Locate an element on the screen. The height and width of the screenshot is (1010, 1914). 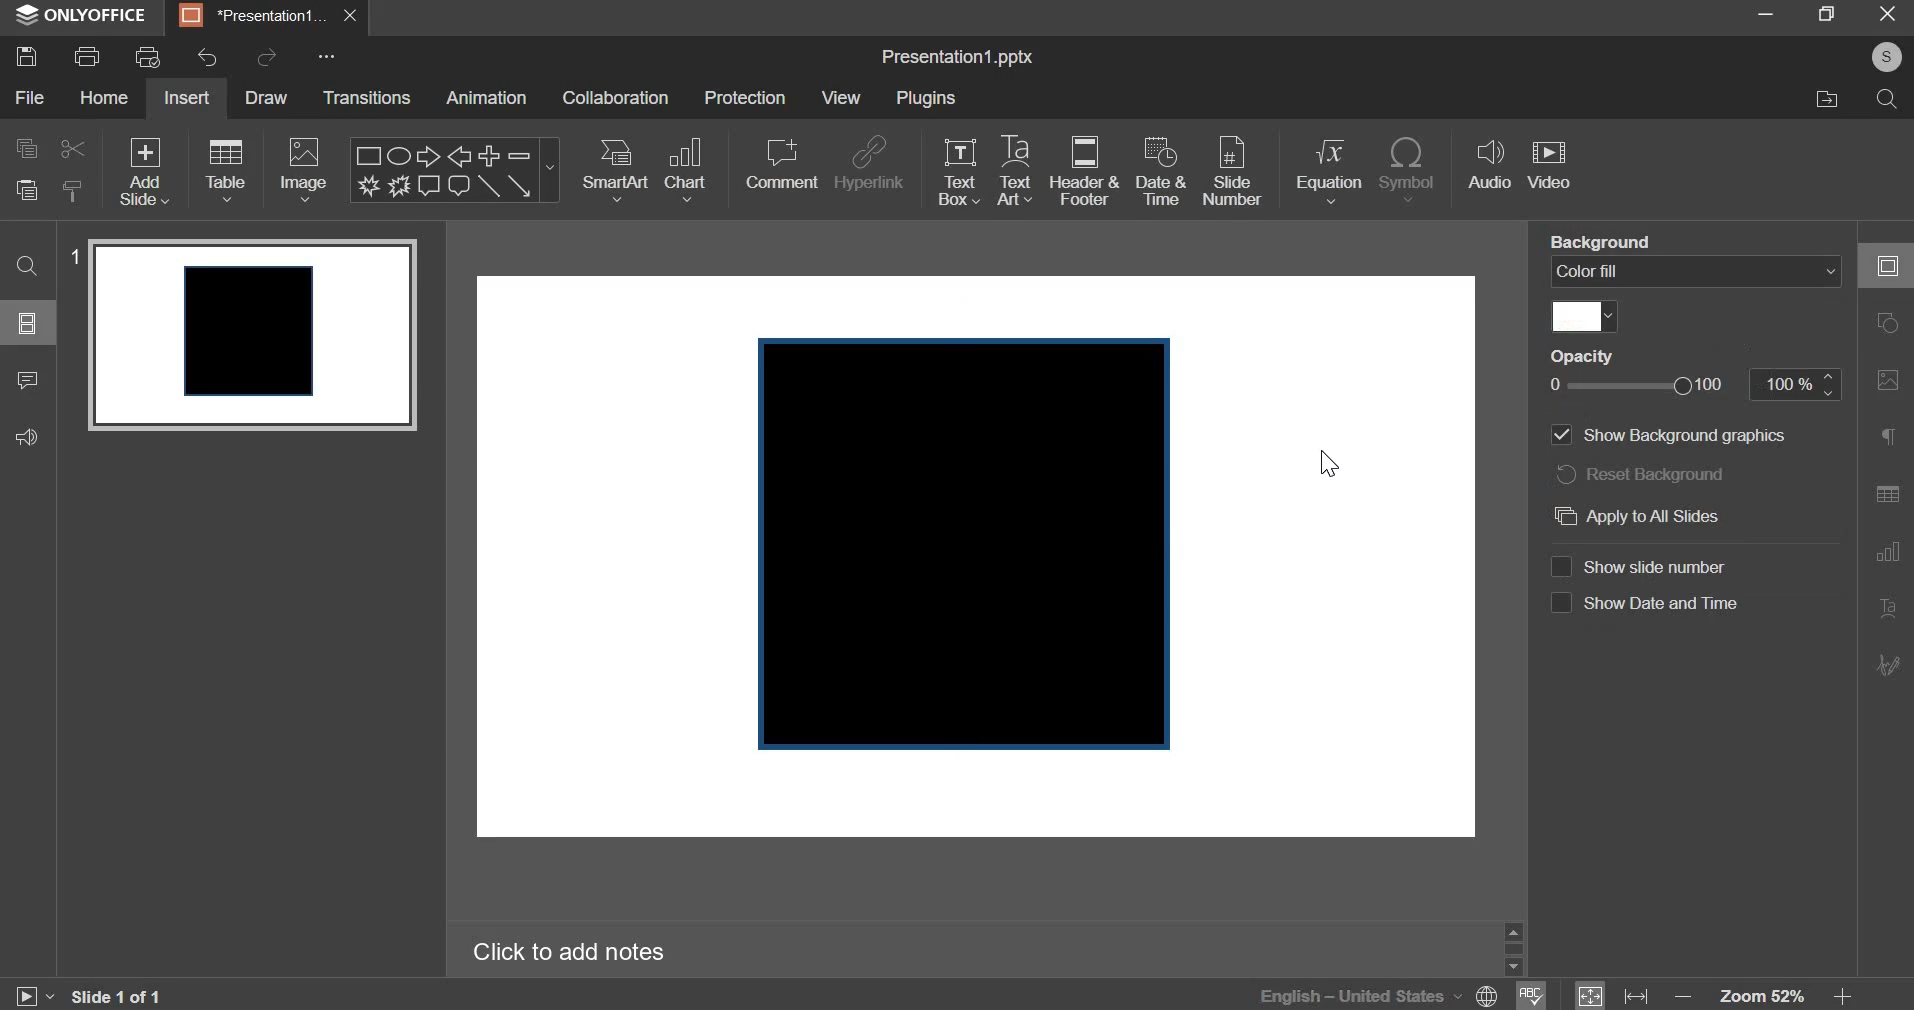
Line is located at coordinates (489, 188).